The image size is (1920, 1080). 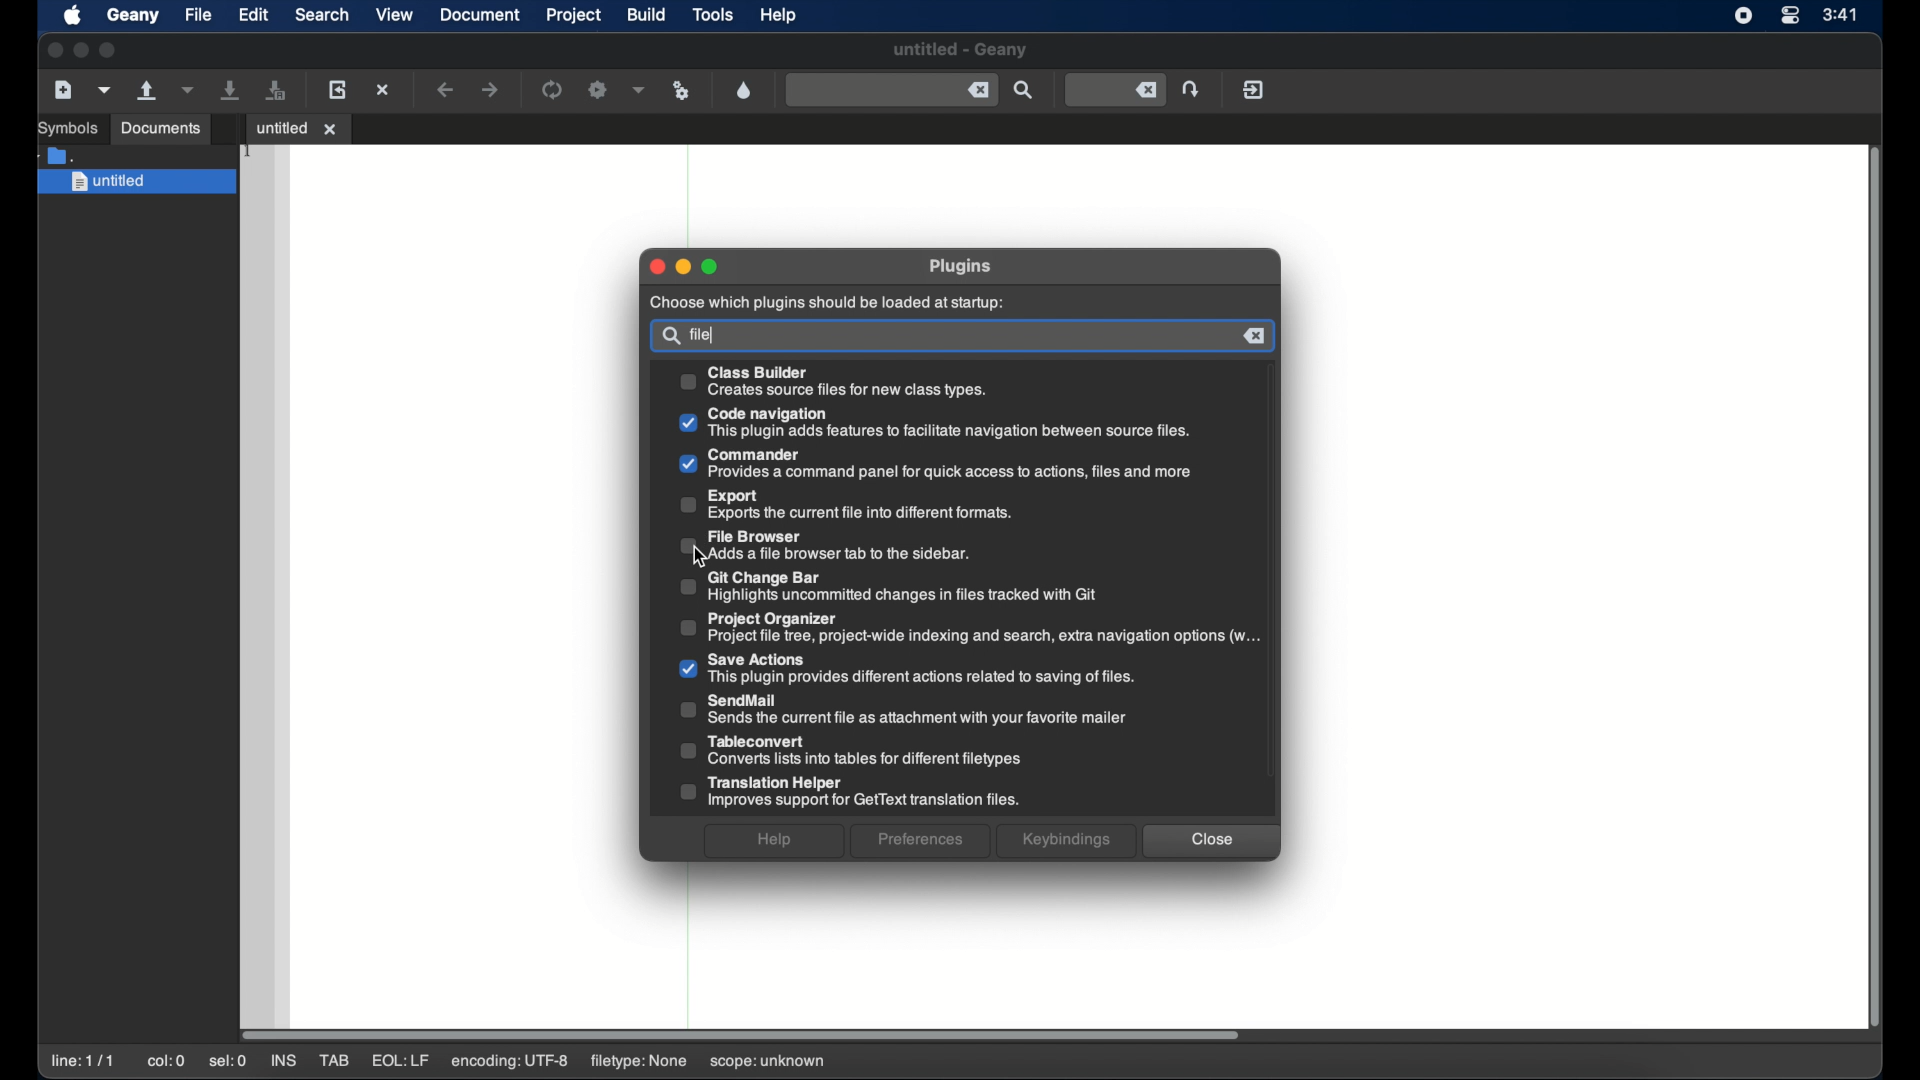 I want to click on 1, so click(x=249, y=152).